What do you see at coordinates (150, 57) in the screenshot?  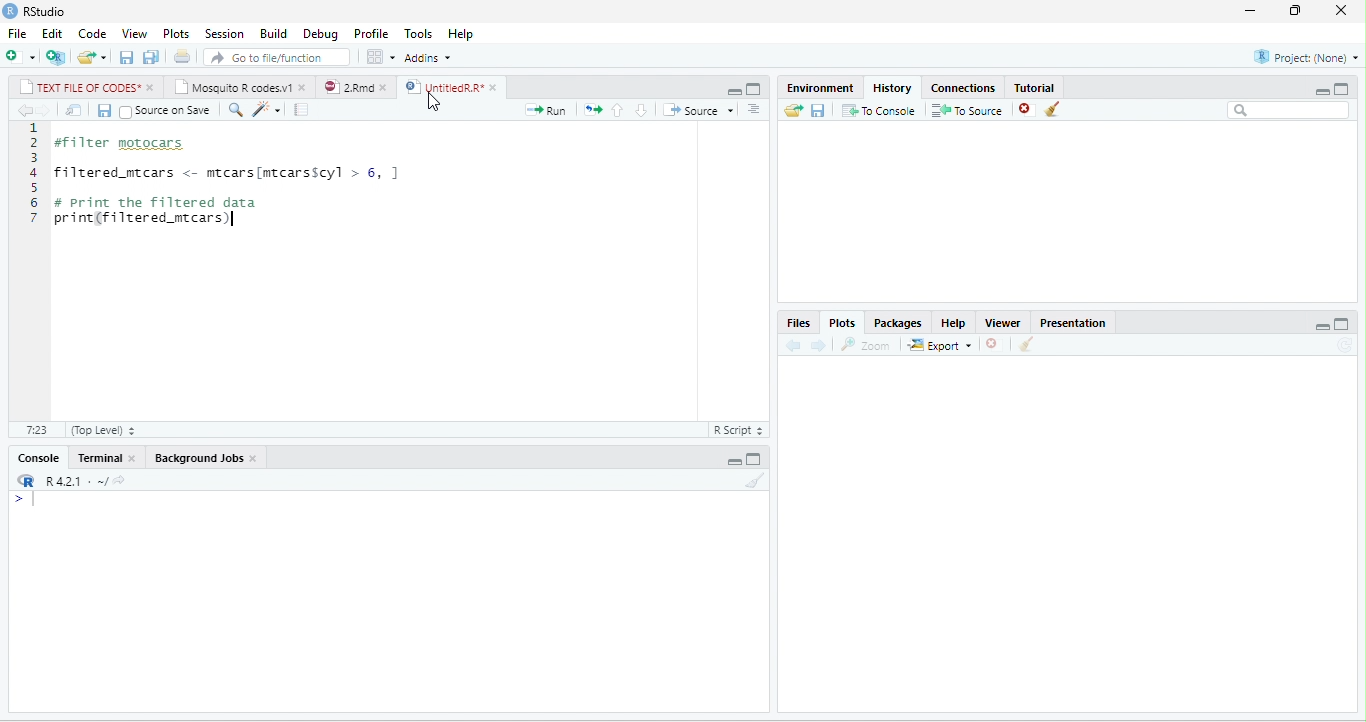 I see `save all` at bounding box center [150, 57].